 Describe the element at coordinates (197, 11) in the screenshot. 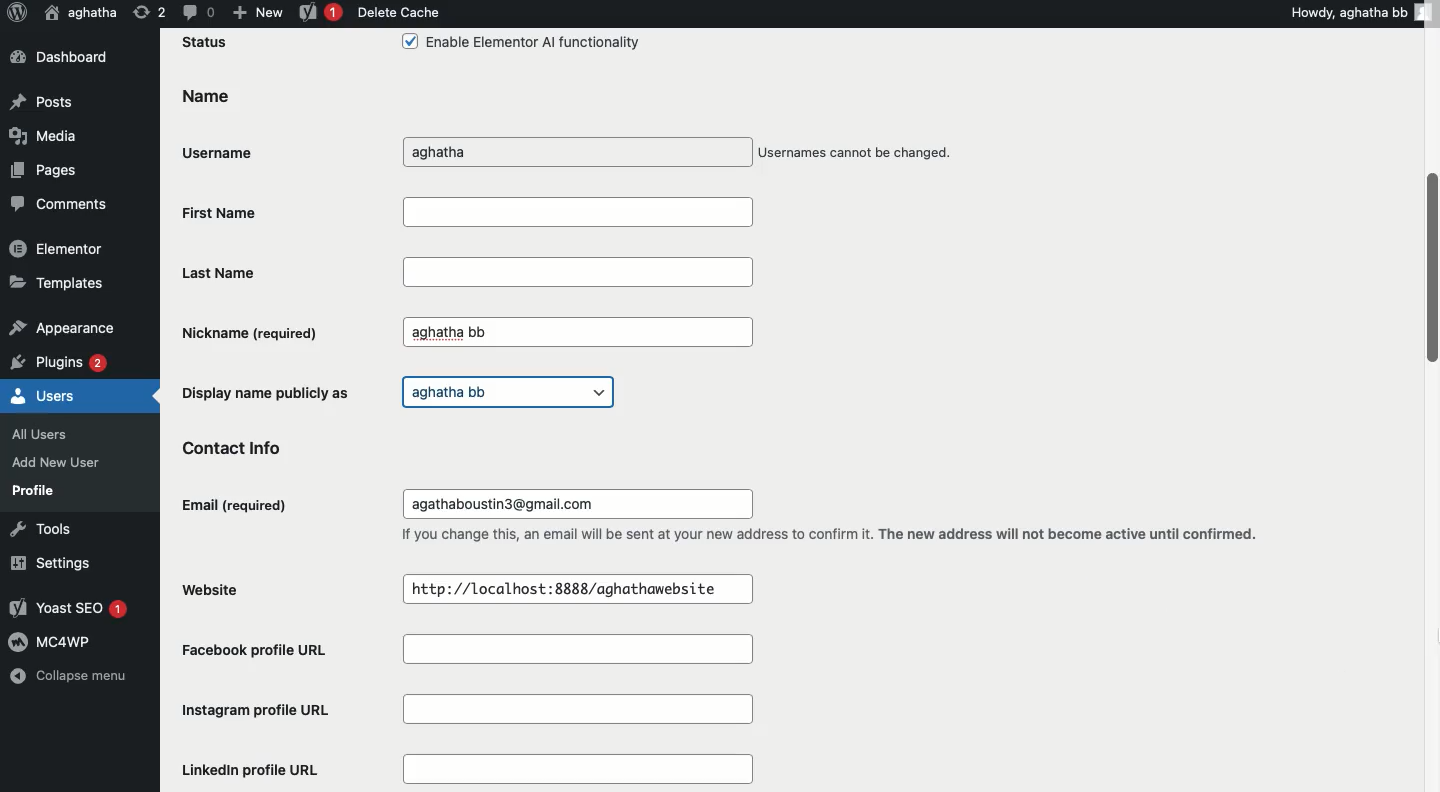

I see `Comment` at that location.